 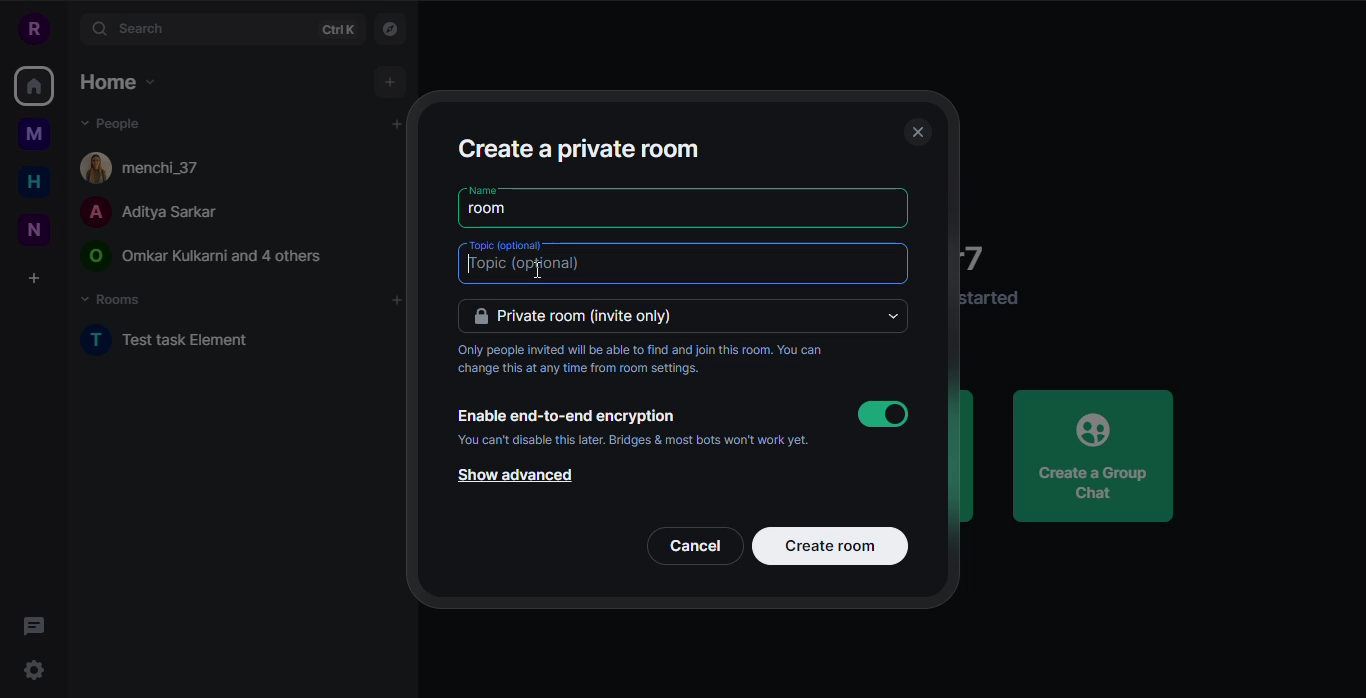 I want to click on myspace, so click(x=34, y=134).